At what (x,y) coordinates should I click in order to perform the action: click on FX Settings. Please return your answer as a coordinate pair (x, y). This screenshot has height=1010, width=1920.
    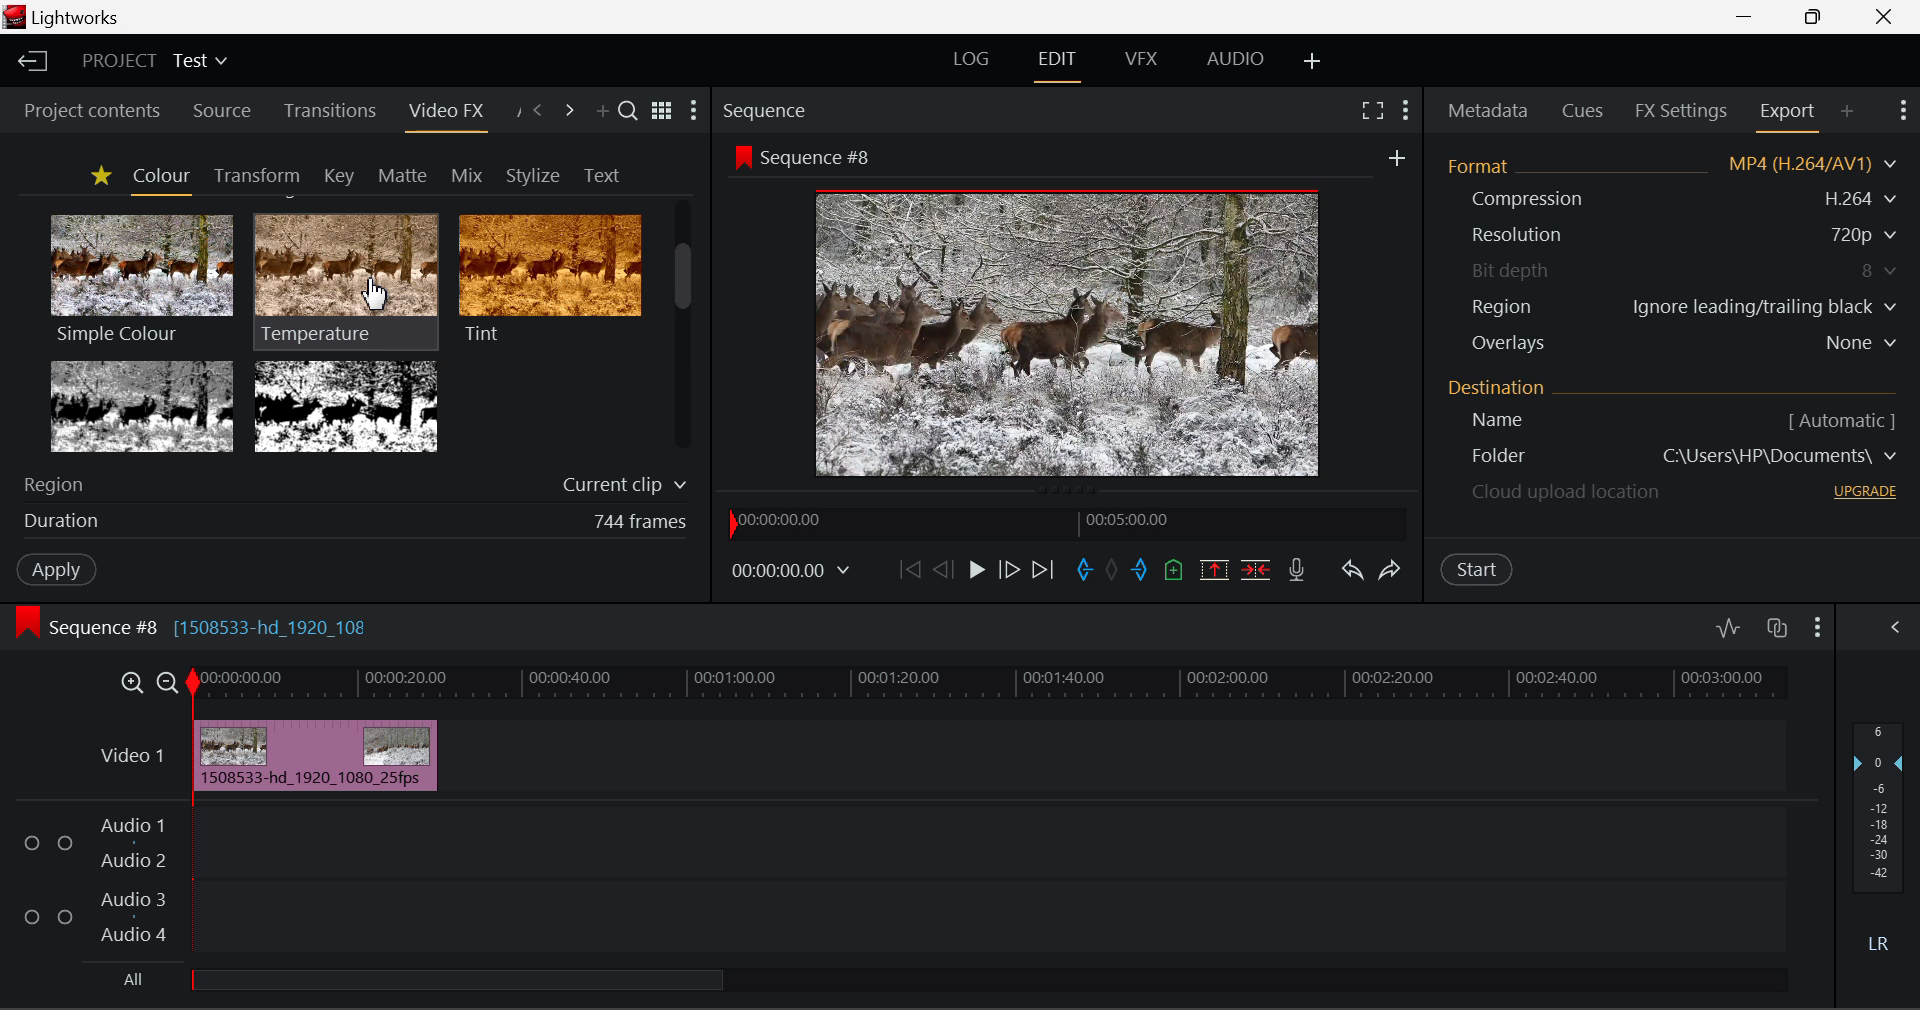
    Looking at the image, I should click on (1681, 110).